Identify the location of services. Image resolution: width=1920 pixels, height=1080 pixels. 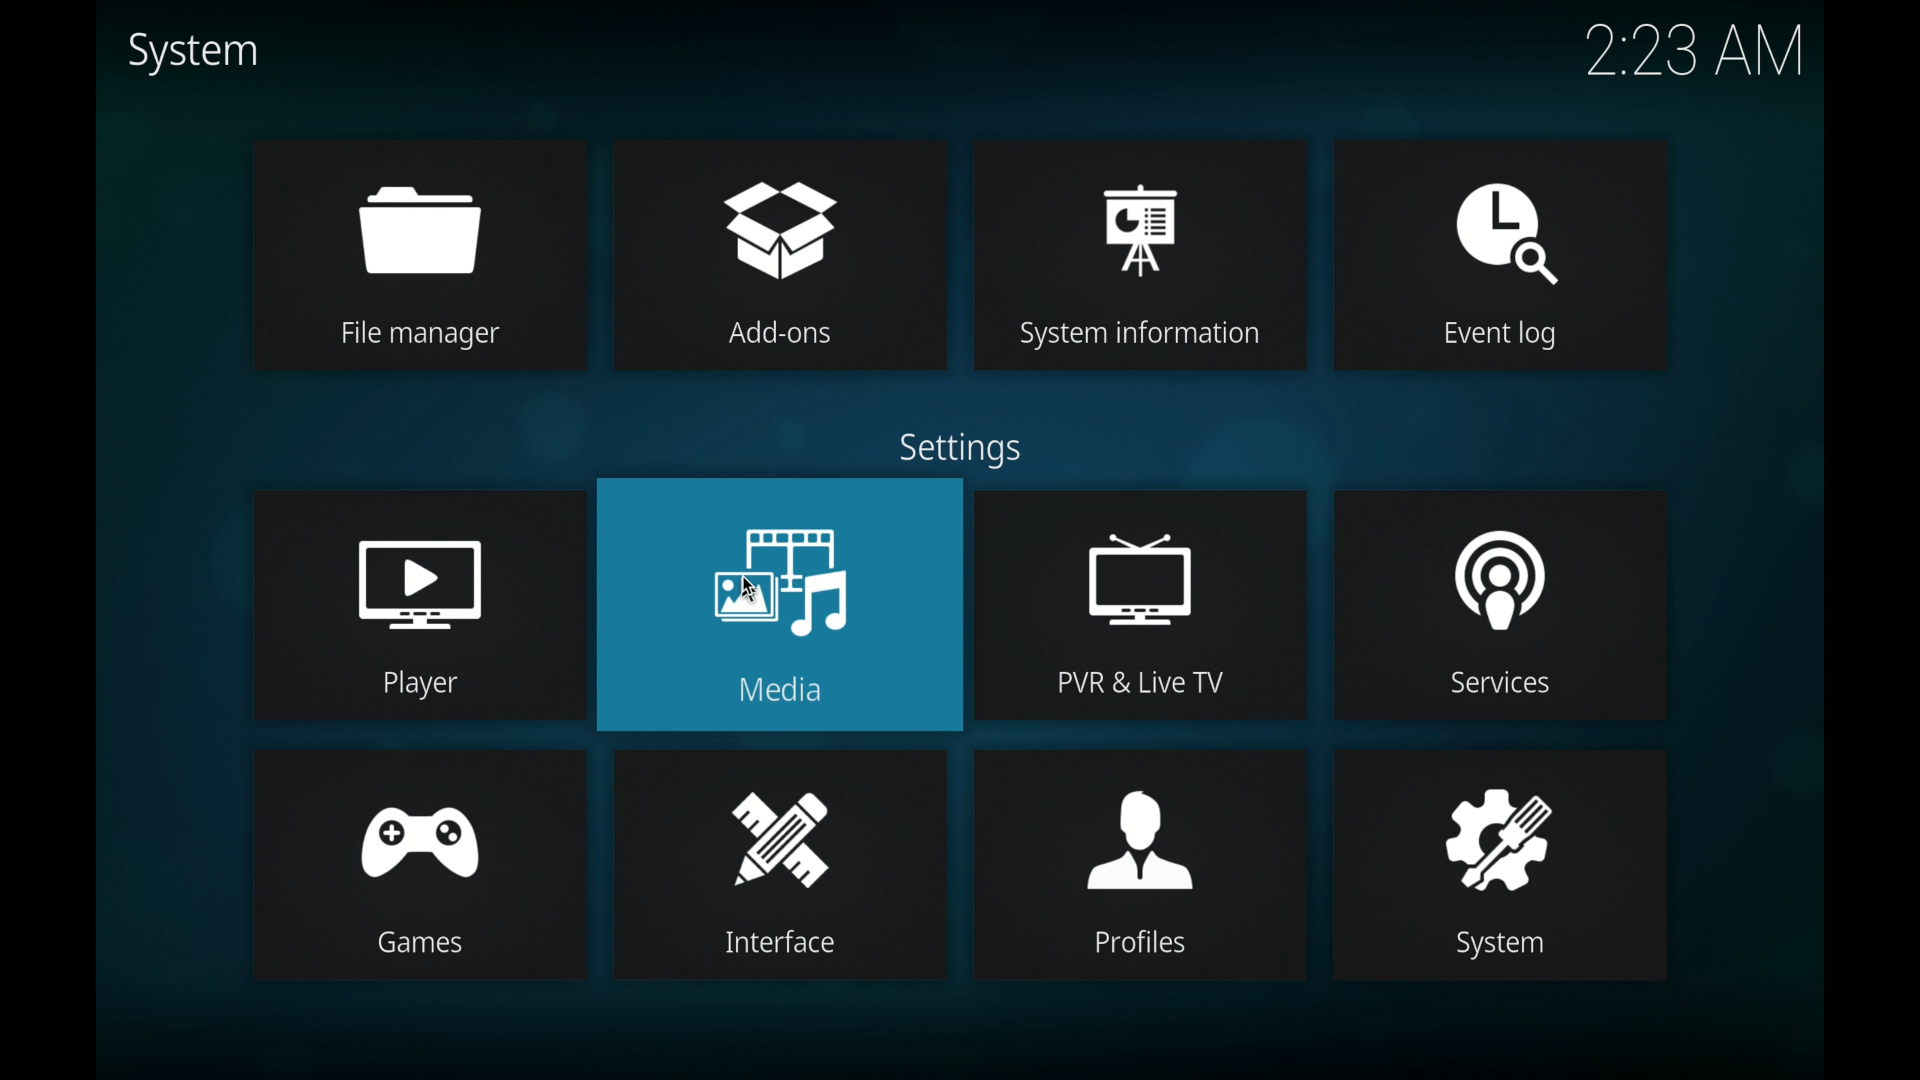
(1496, 563).